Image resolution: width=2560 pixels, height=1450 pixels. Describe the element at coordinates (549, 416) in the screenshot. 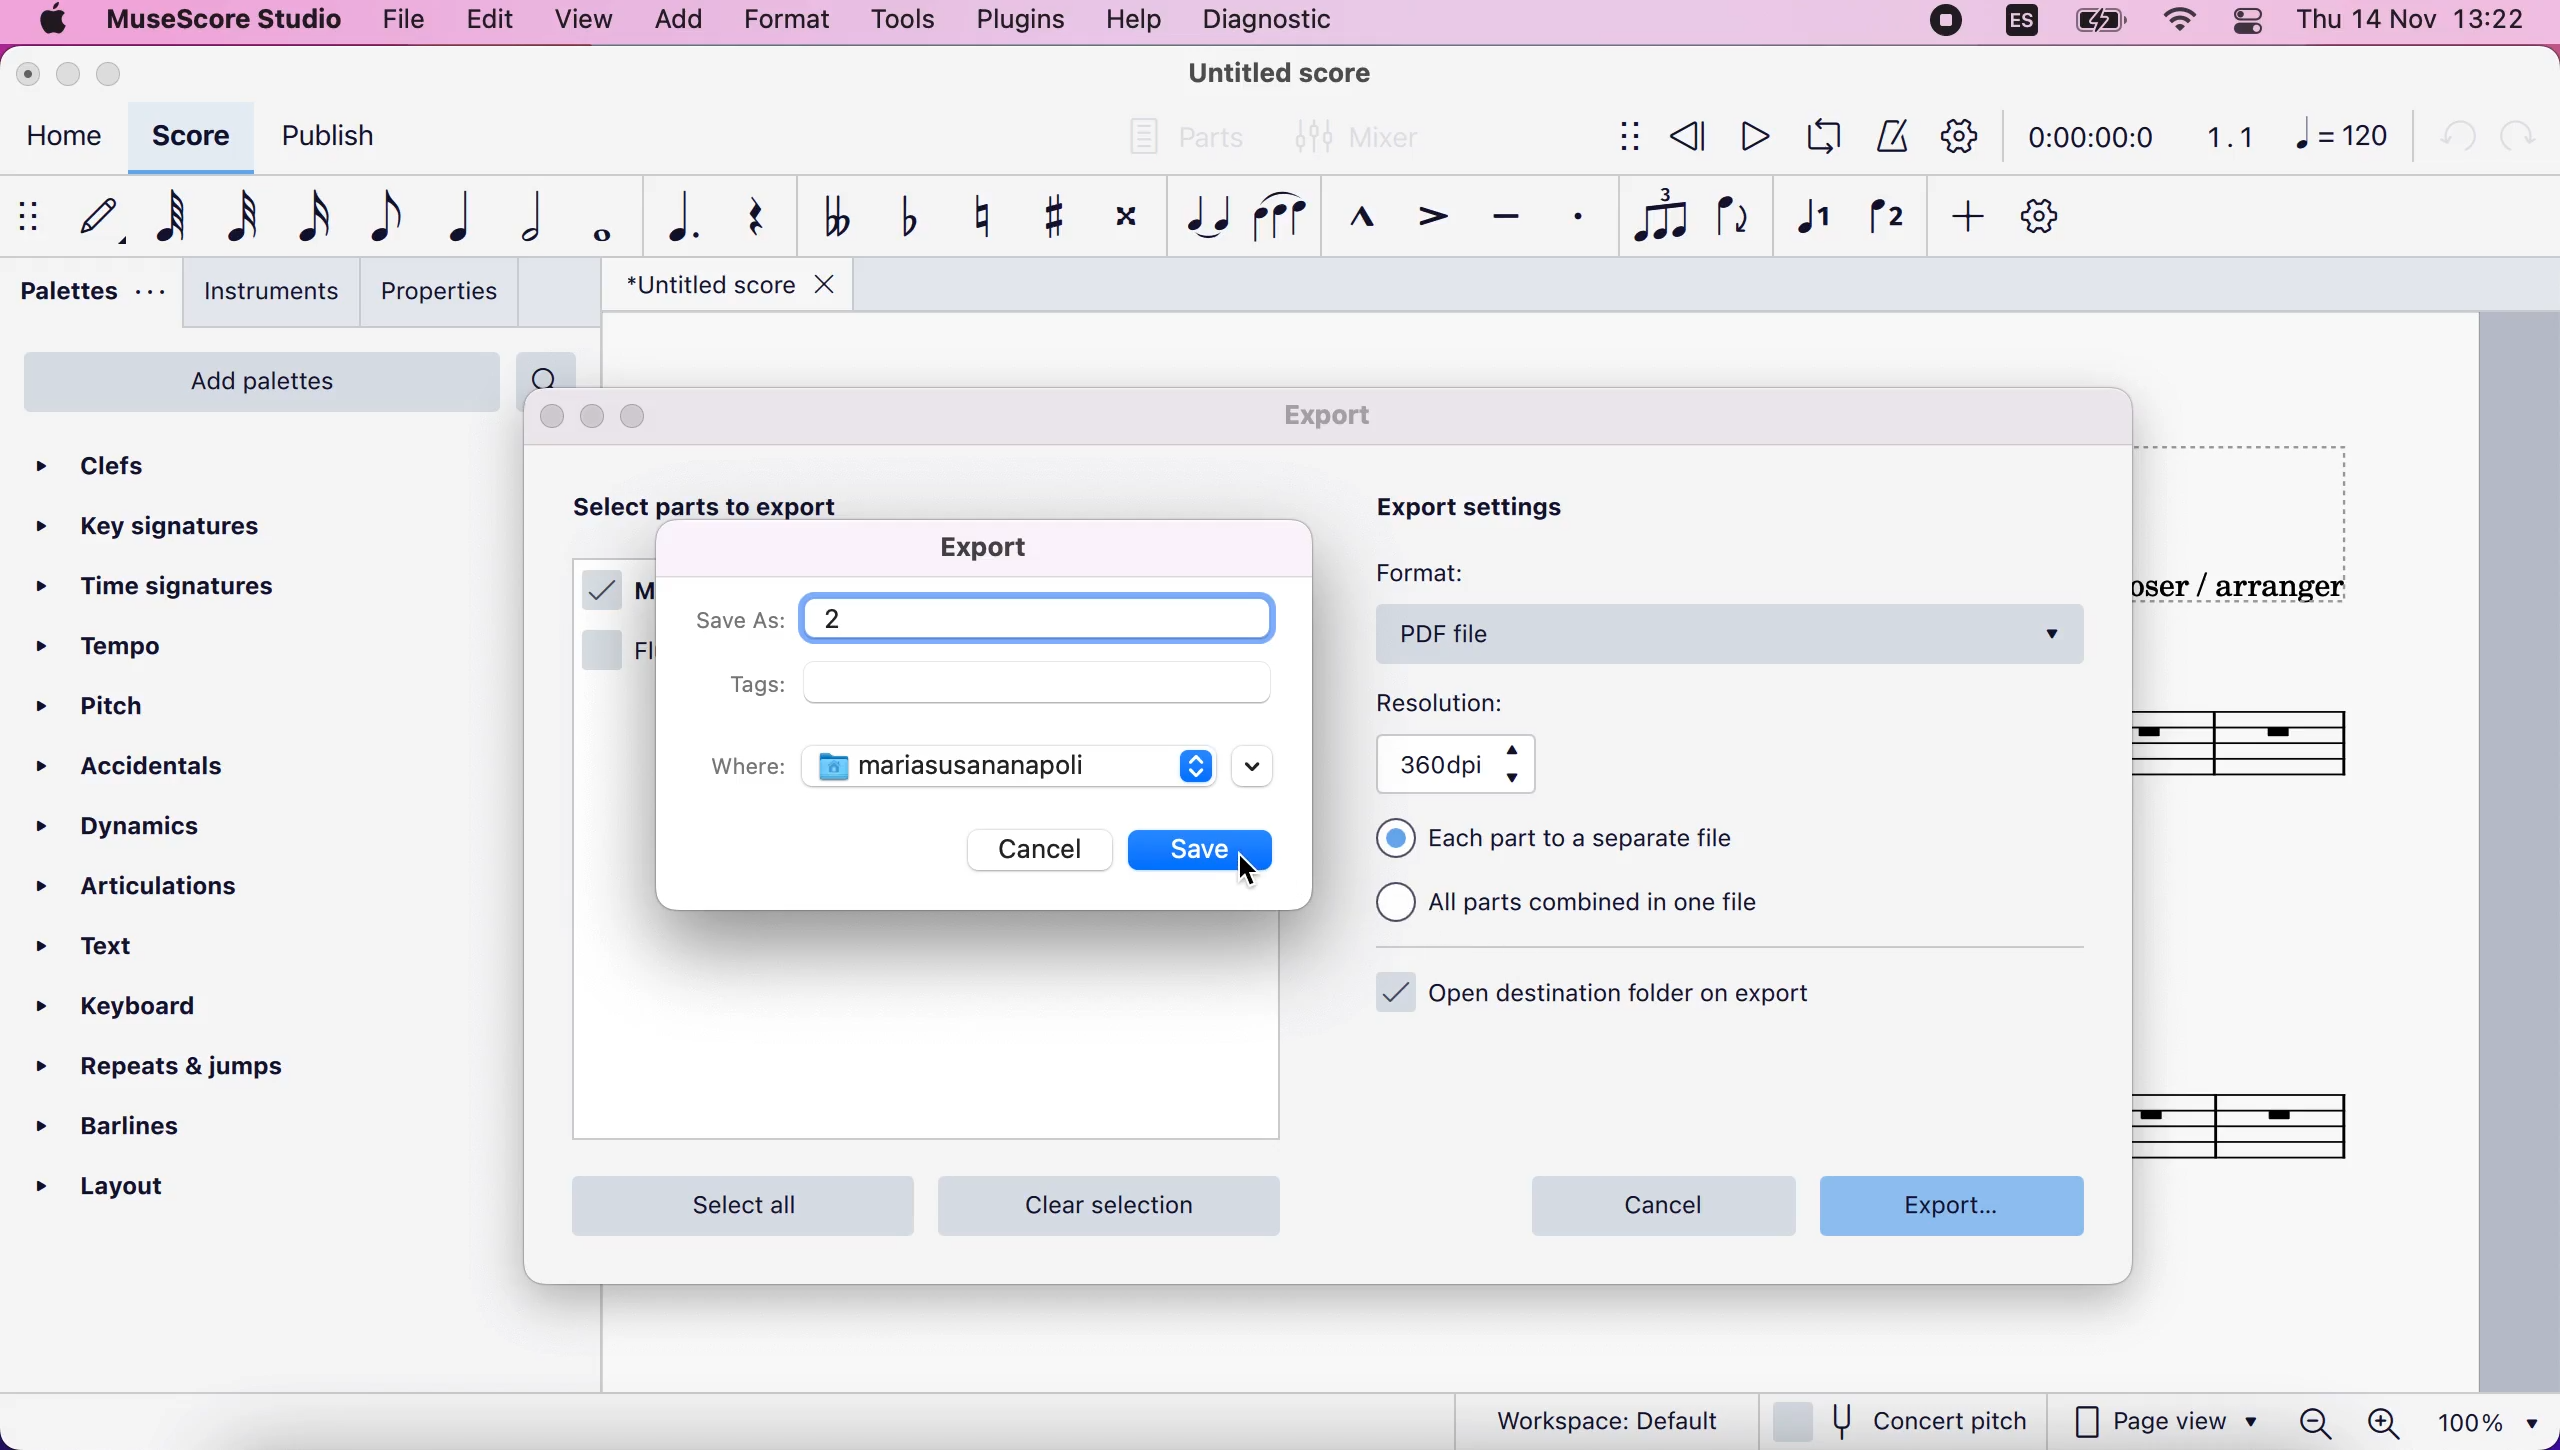

I see `close` at that location.